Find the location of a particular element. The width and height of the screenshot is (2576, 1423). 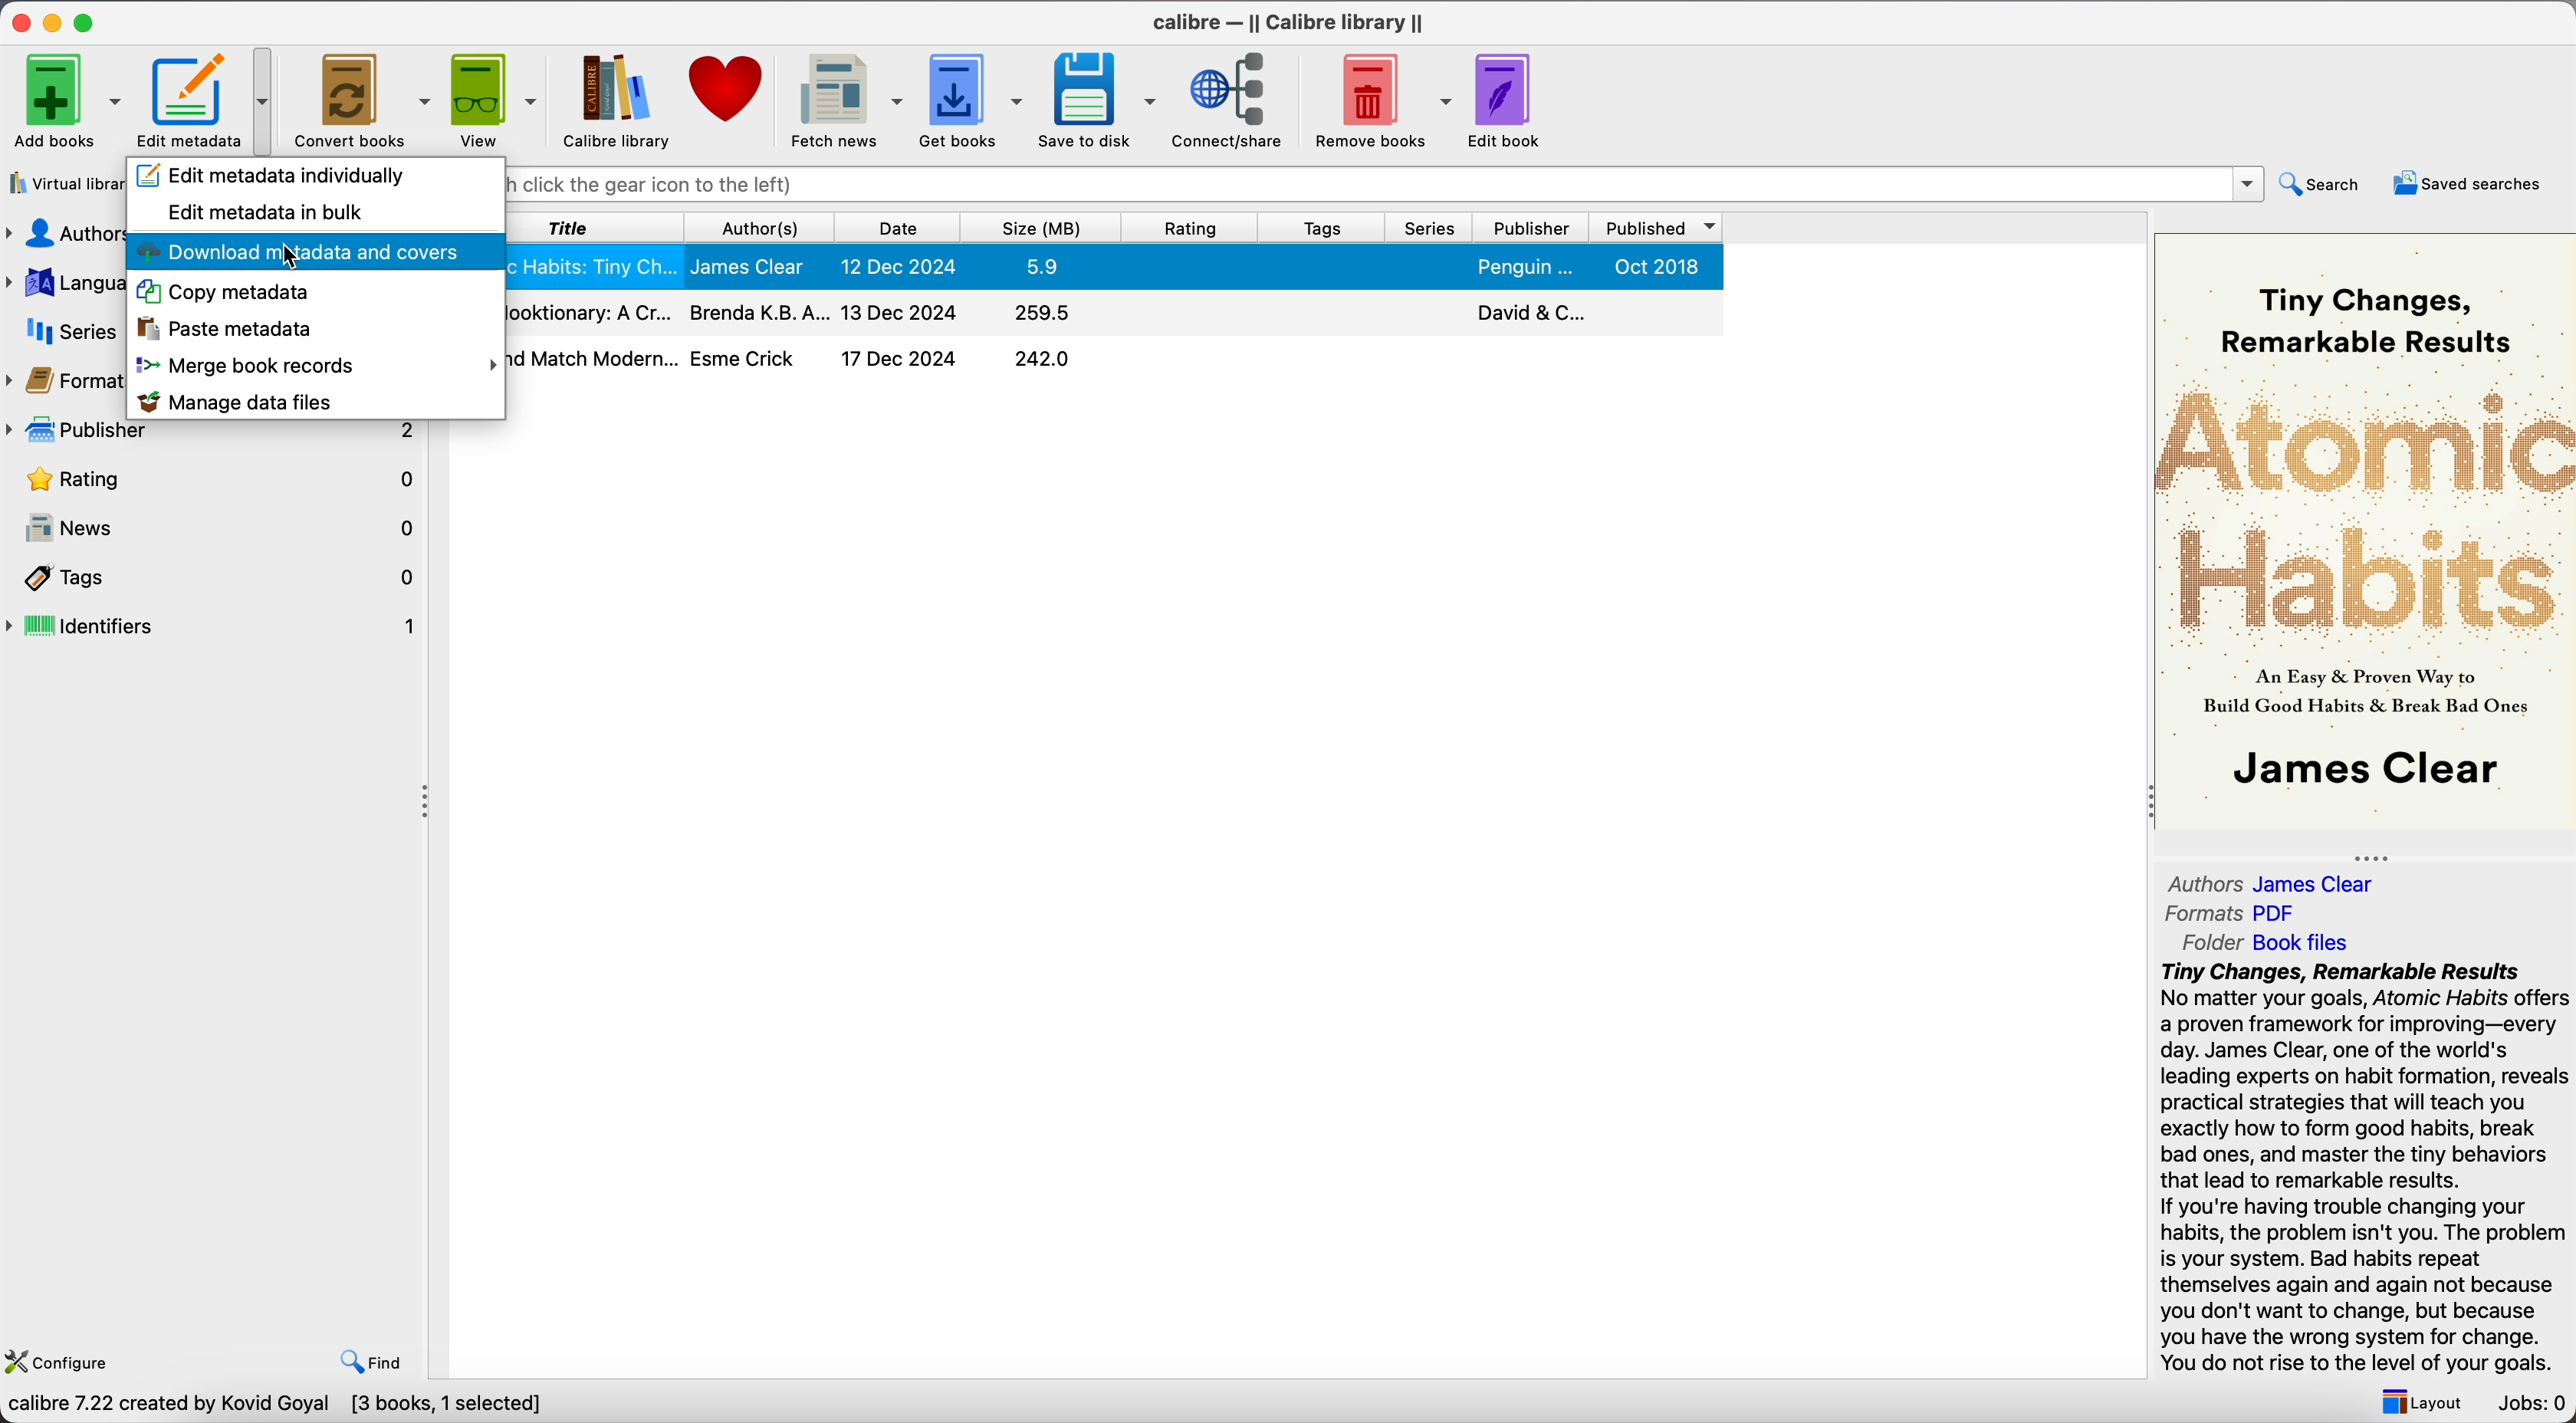

connect/share is located at coordinates (1235, 100).